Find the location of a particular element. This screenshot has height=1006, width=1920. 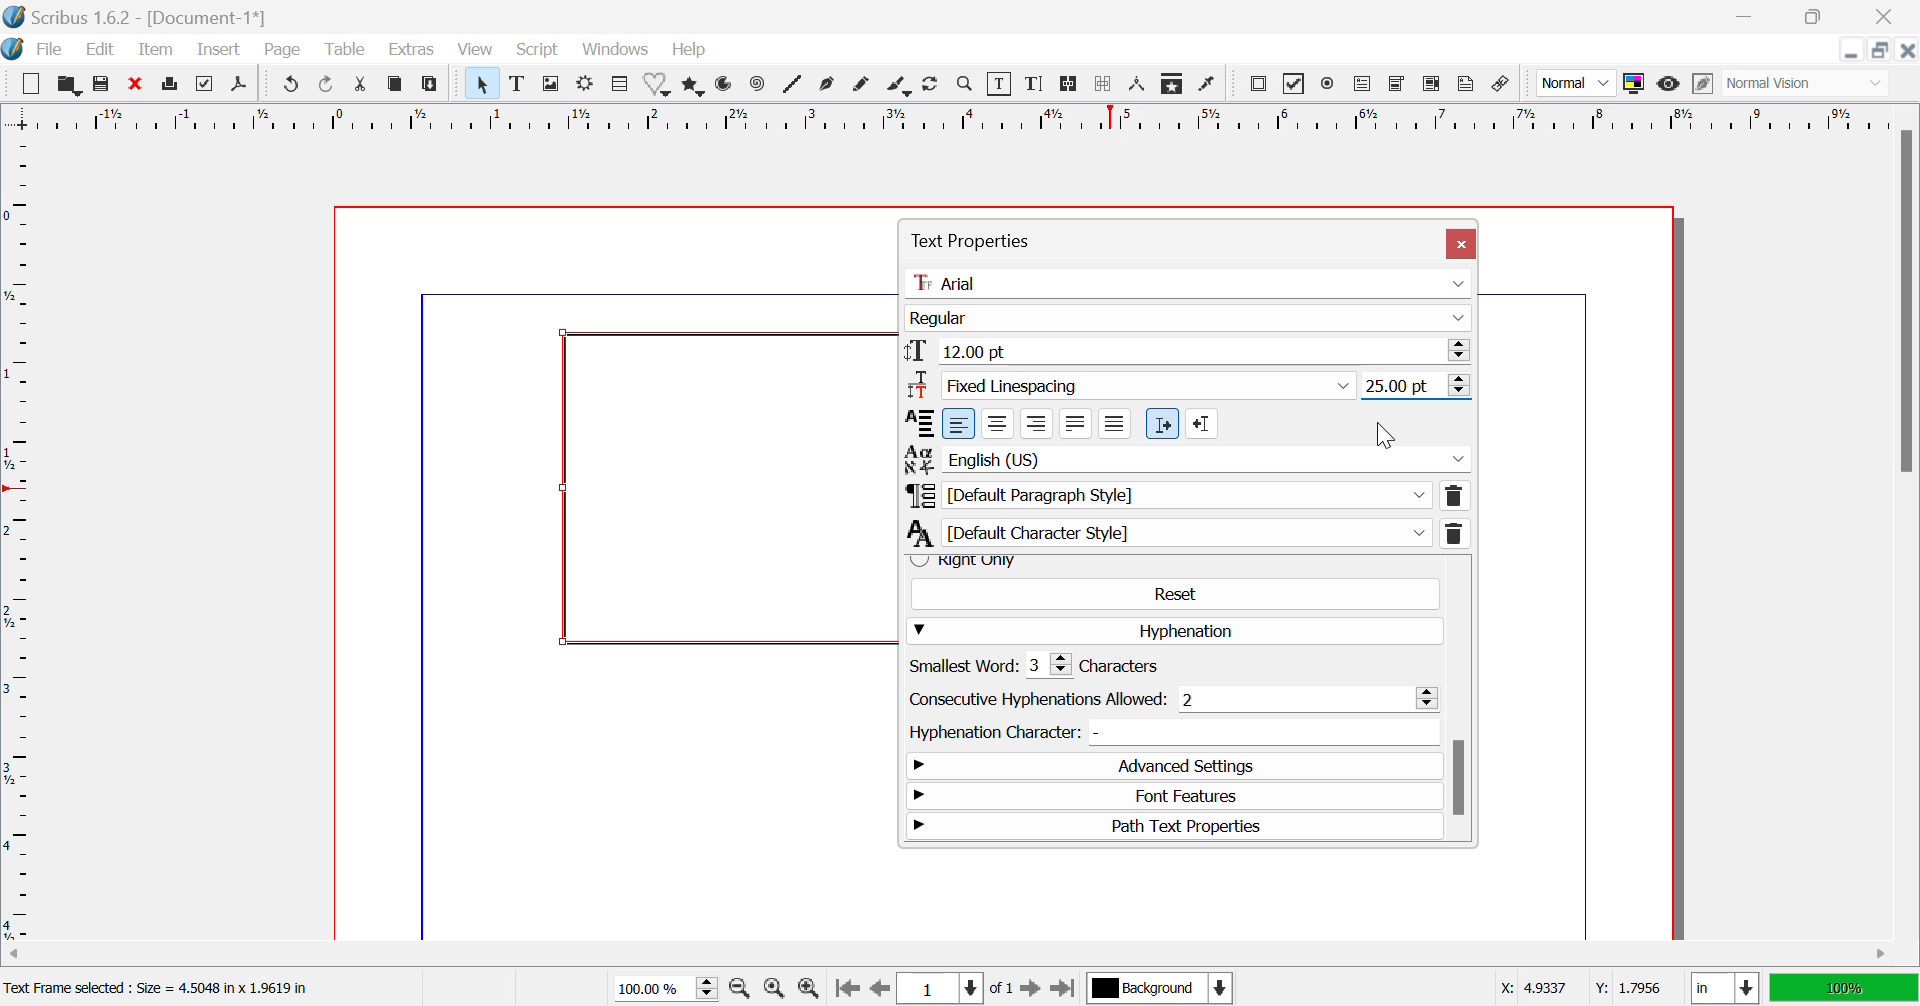

Lines is located at coordinates (793, 86).